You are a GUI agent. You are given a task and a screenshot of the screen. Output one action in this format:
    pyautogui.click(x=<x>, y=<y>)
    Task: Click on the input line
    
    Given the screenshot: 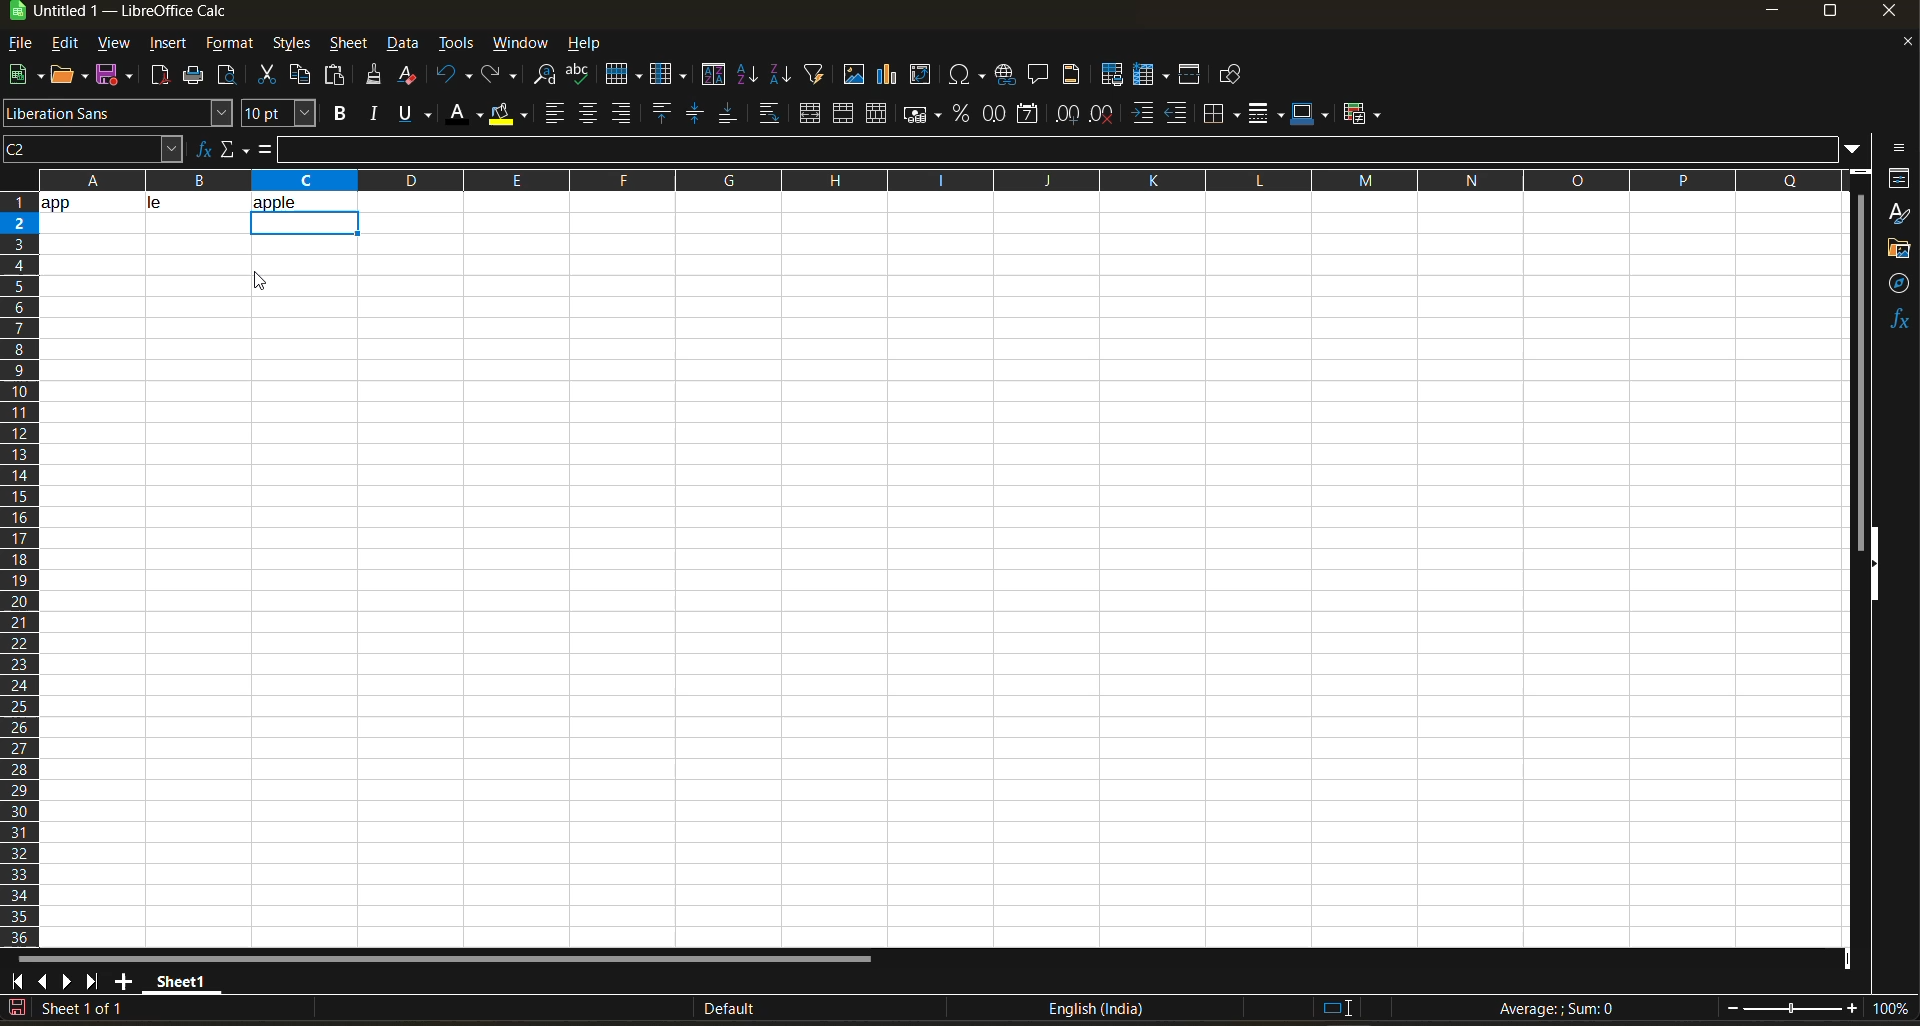 What is the action you would take?
    pyautogui.click(x=1060, y=150)
    